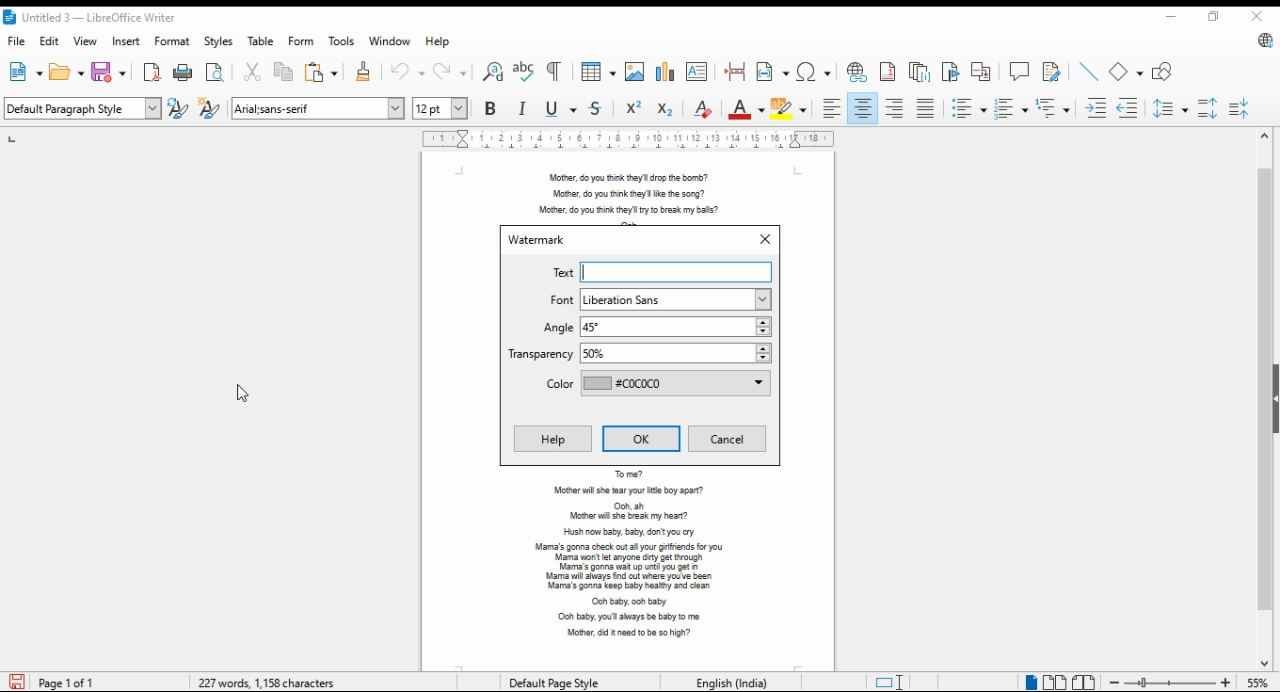  Describe the element at coordinates (1010, 109) in the screenshot. I see `toggle ordered list` at that location.